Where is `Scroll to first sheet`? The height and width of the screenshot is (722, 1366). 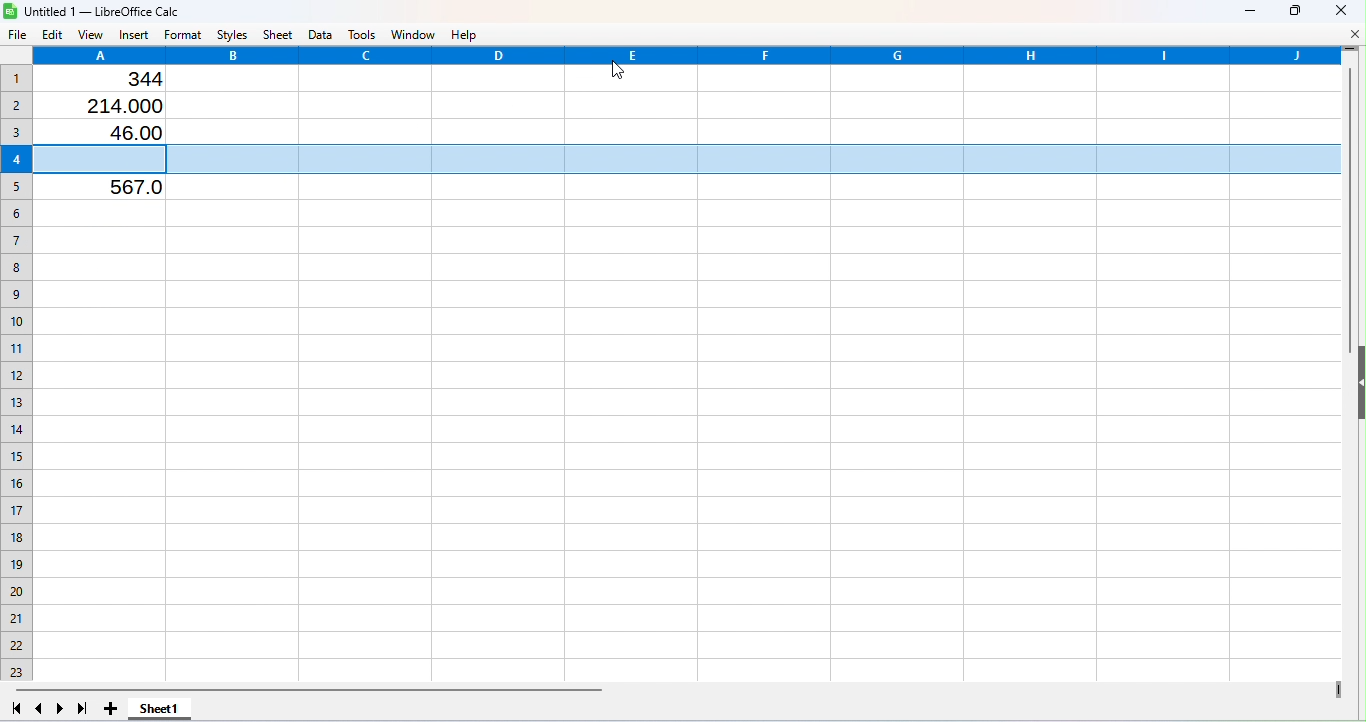
Scroll to first sheet is located at coordinates (13, 709).